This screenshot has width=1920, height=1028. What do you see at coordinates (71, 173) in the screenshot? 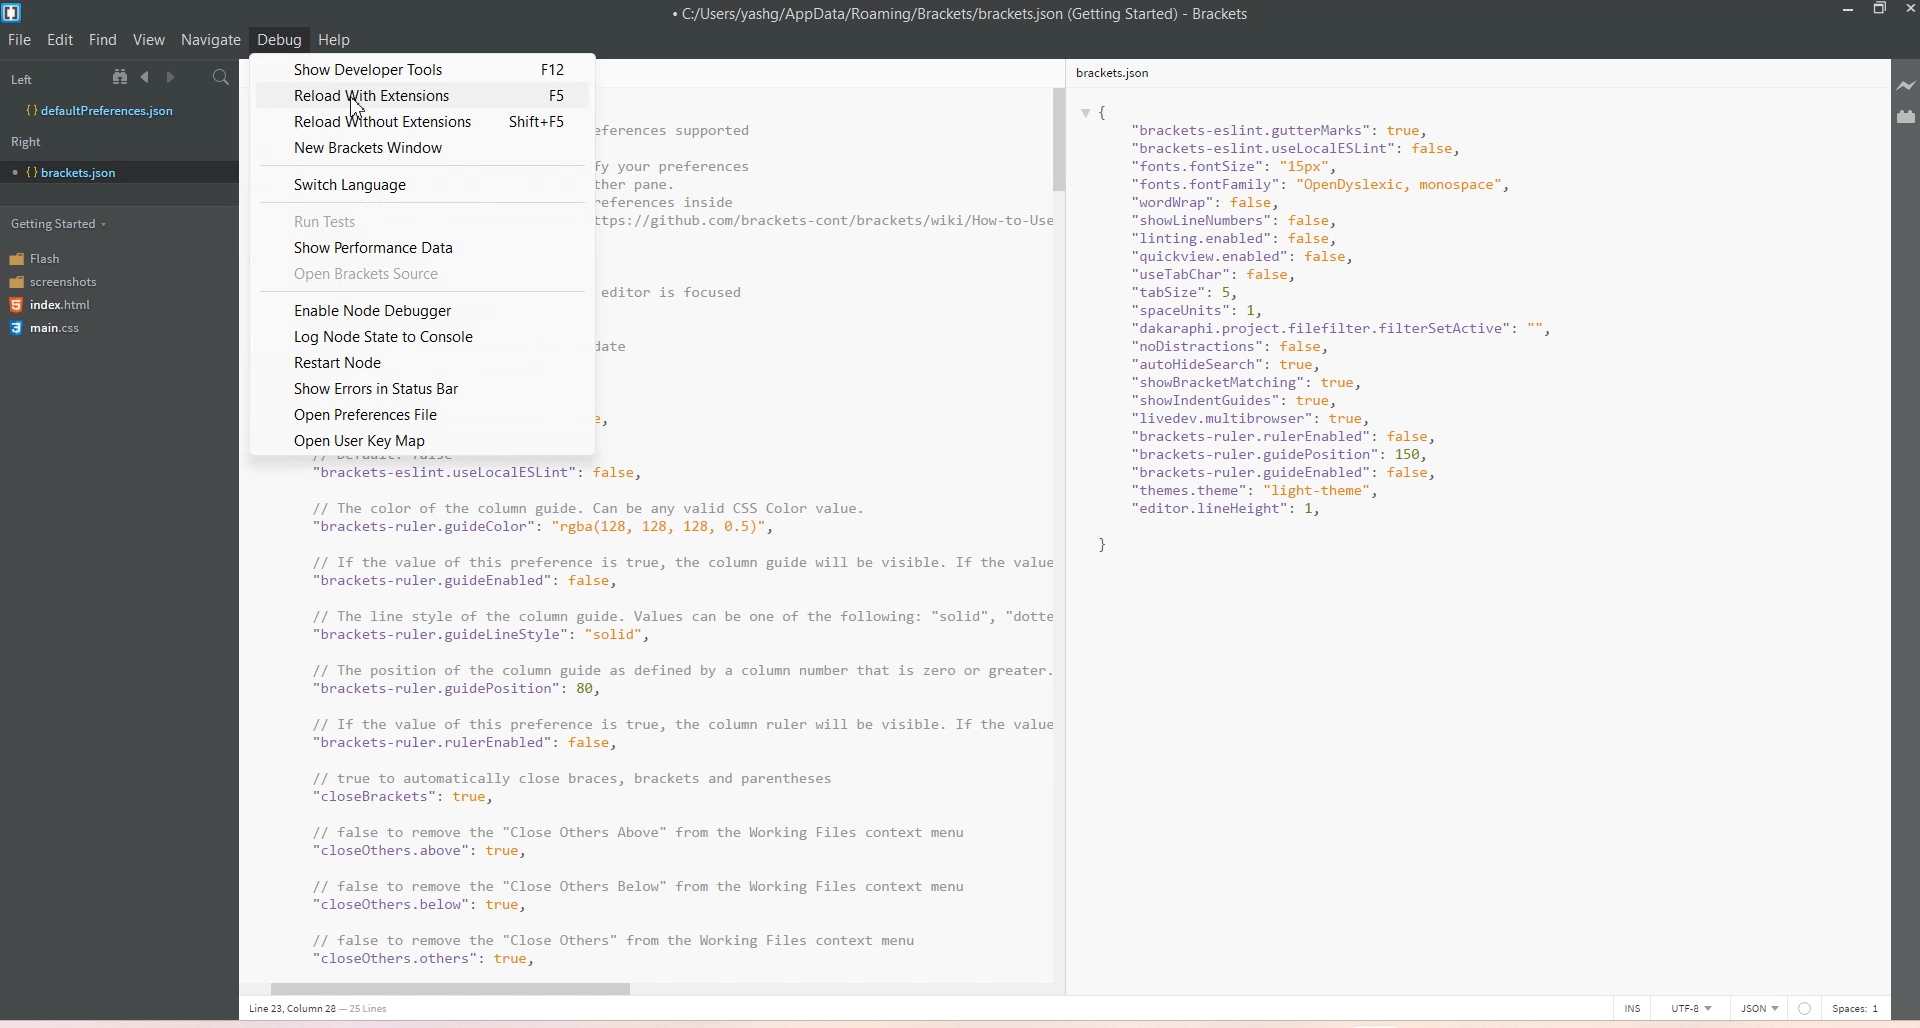
I see `Bracket.json` at bounding box center [71, 173].